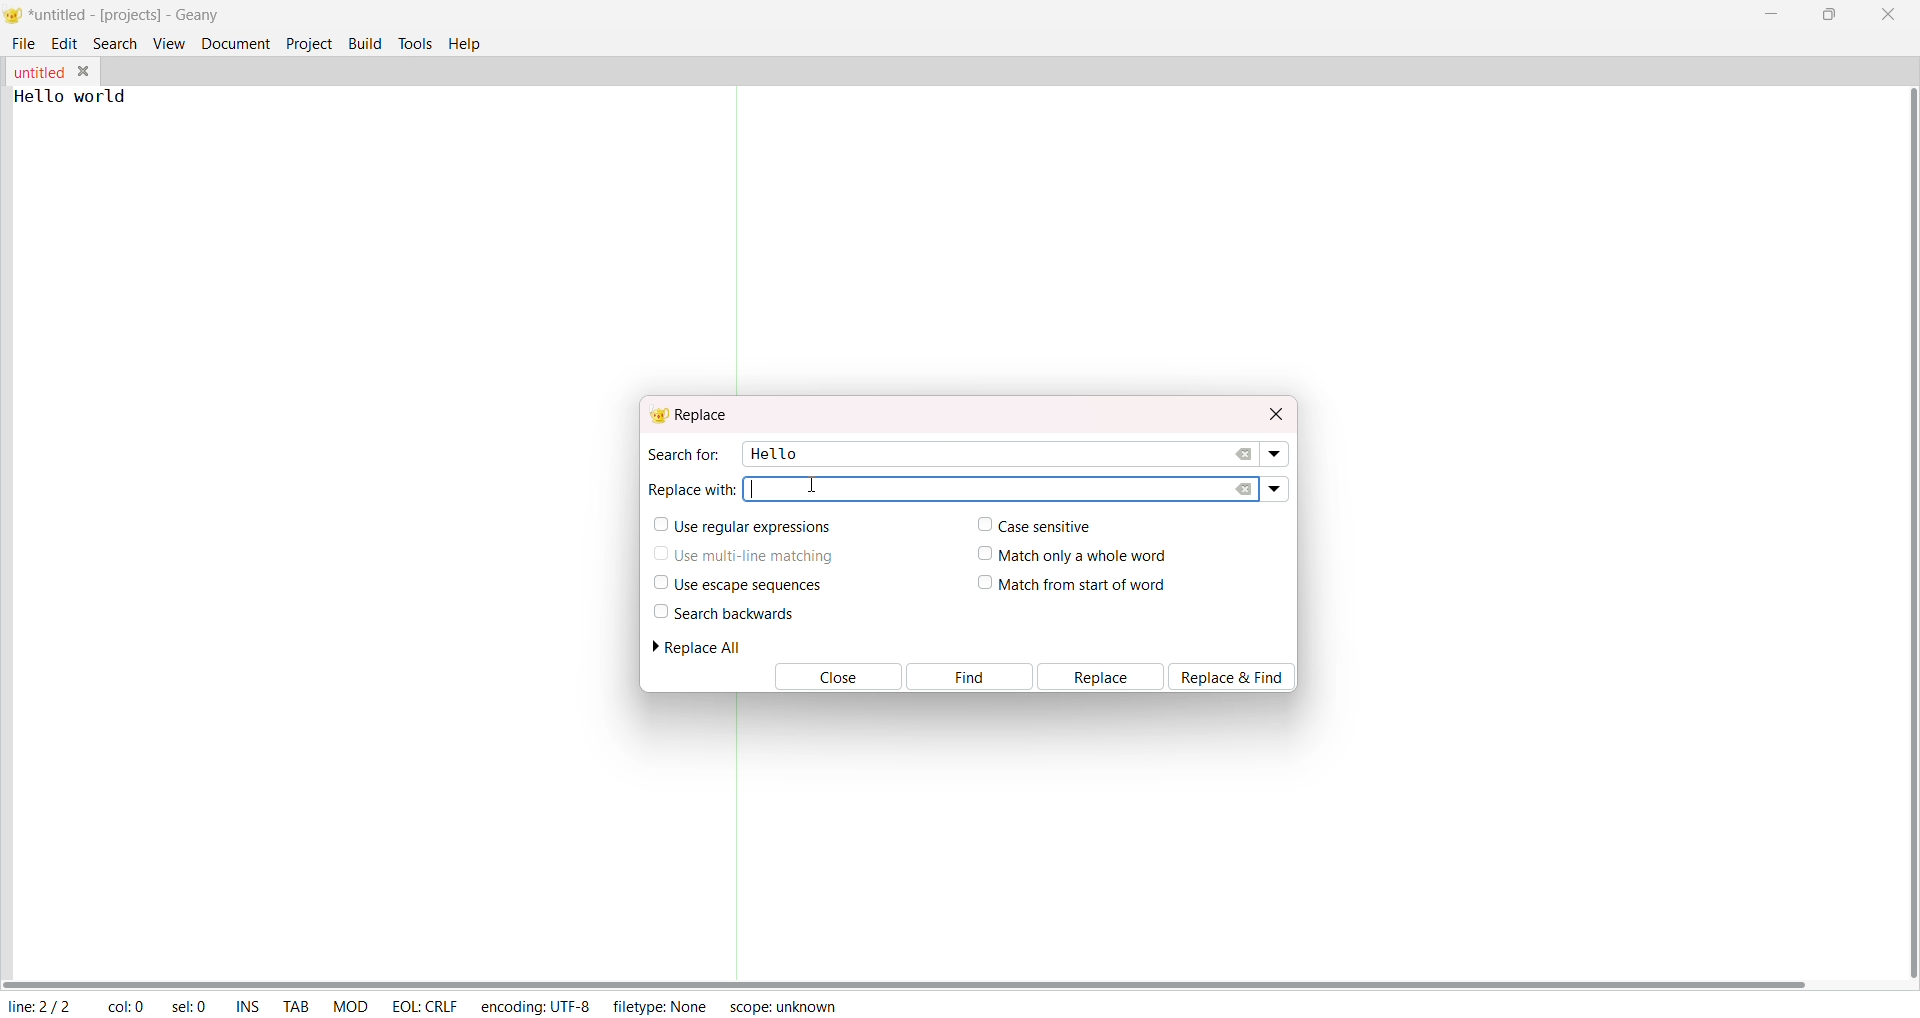 The height and width of the screenshot is (1018, 1920). I want to click on logo, so click(13, 17).